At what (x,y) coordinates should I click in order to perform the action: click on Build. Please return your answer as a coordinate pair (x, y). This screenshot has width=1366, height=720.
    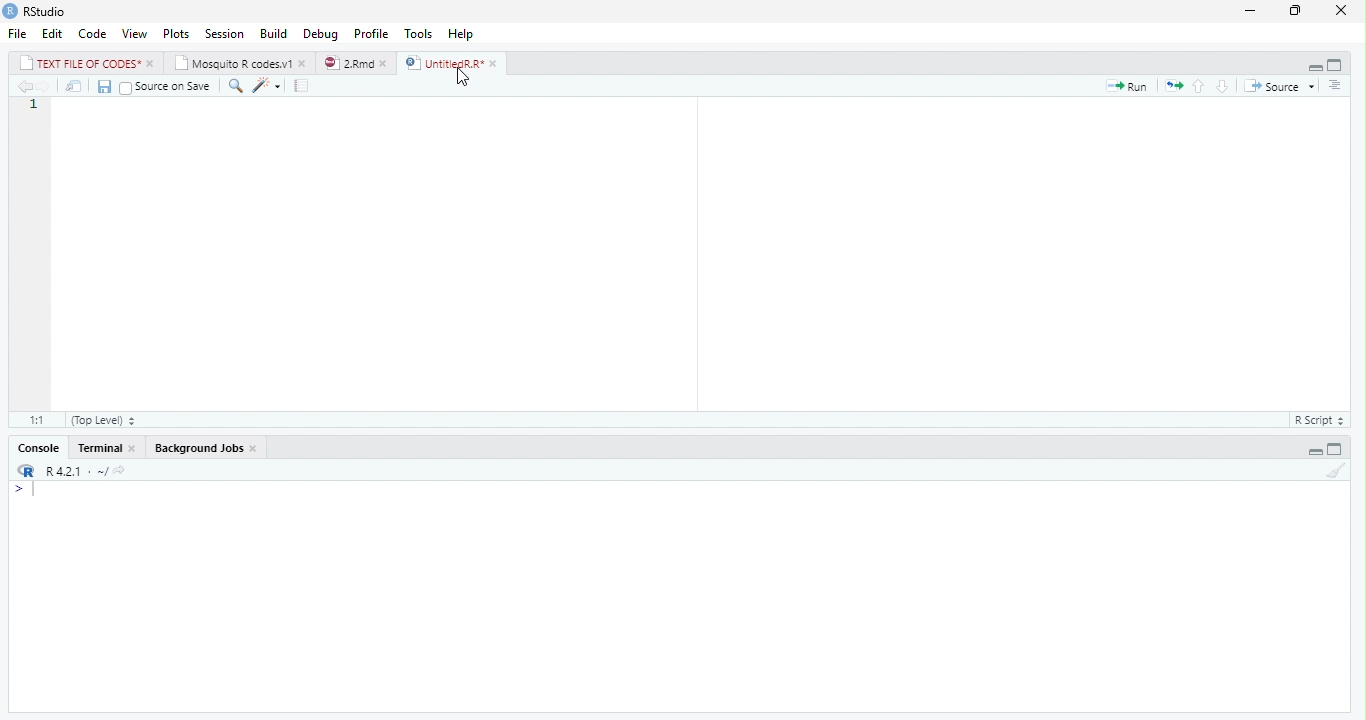
    Looking at the image, I should click on (275, 32).